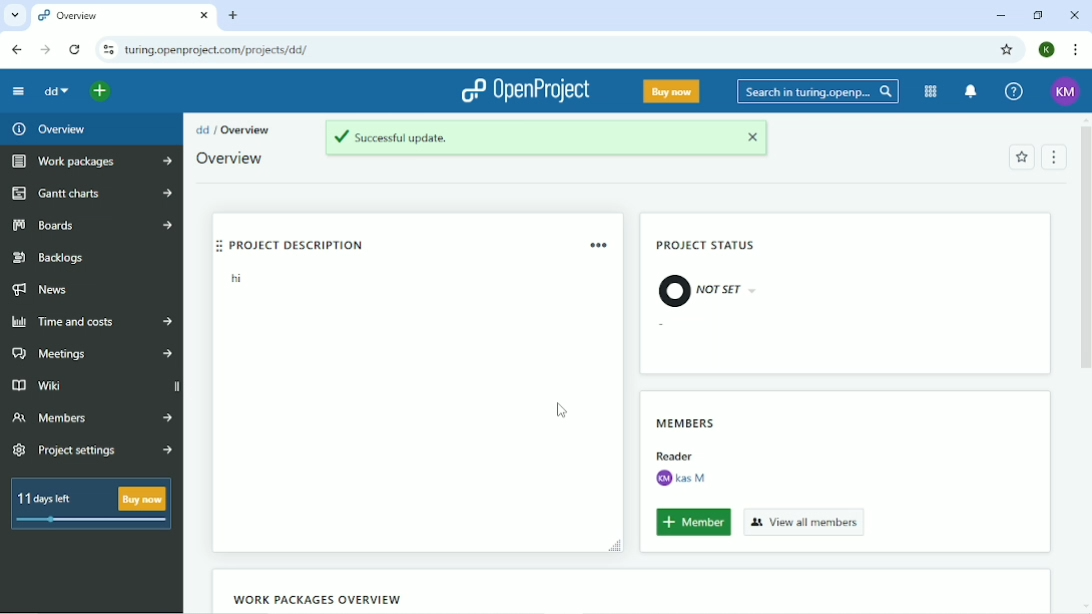 This screenshot has width=1092, height=614. Describe the element at coordinates (51, 258) in the screenshot. I see `Backlogs` at that location.